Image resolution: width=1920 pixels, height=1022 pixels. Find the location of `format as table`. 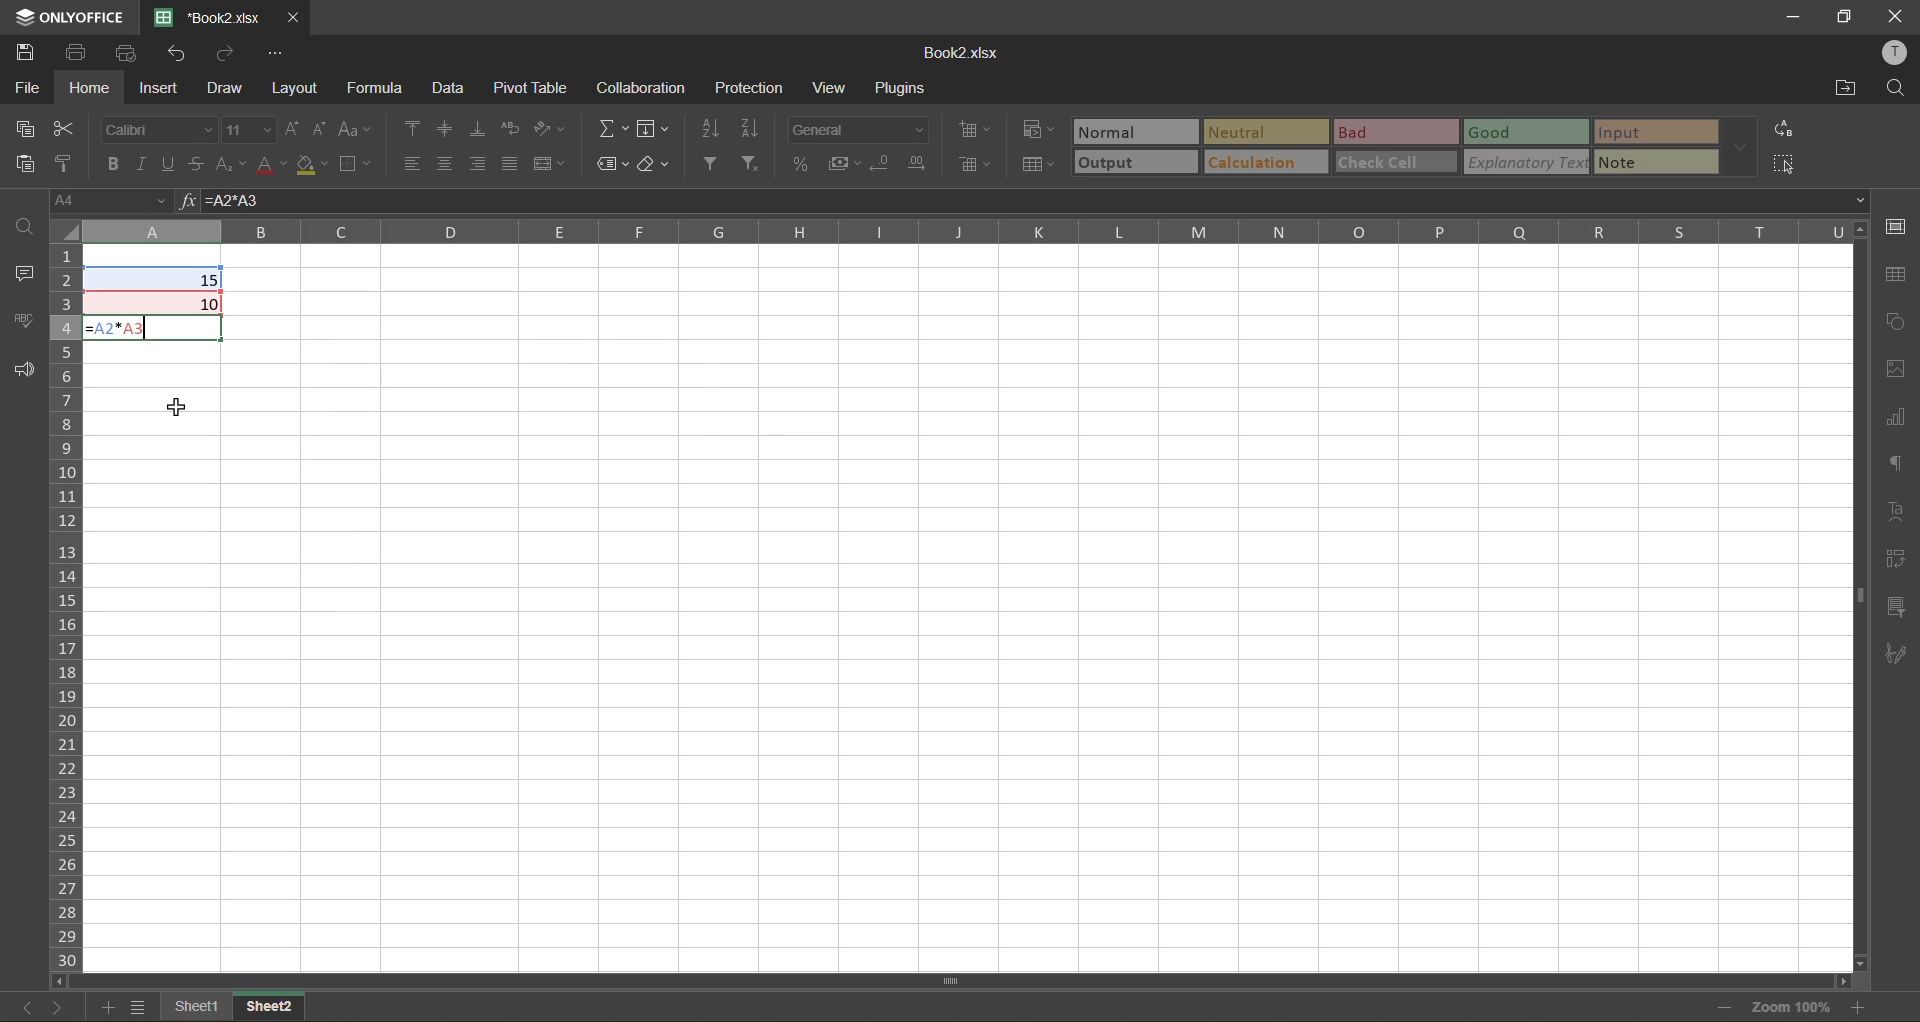

format as table is located at coordinates (1039, 165).